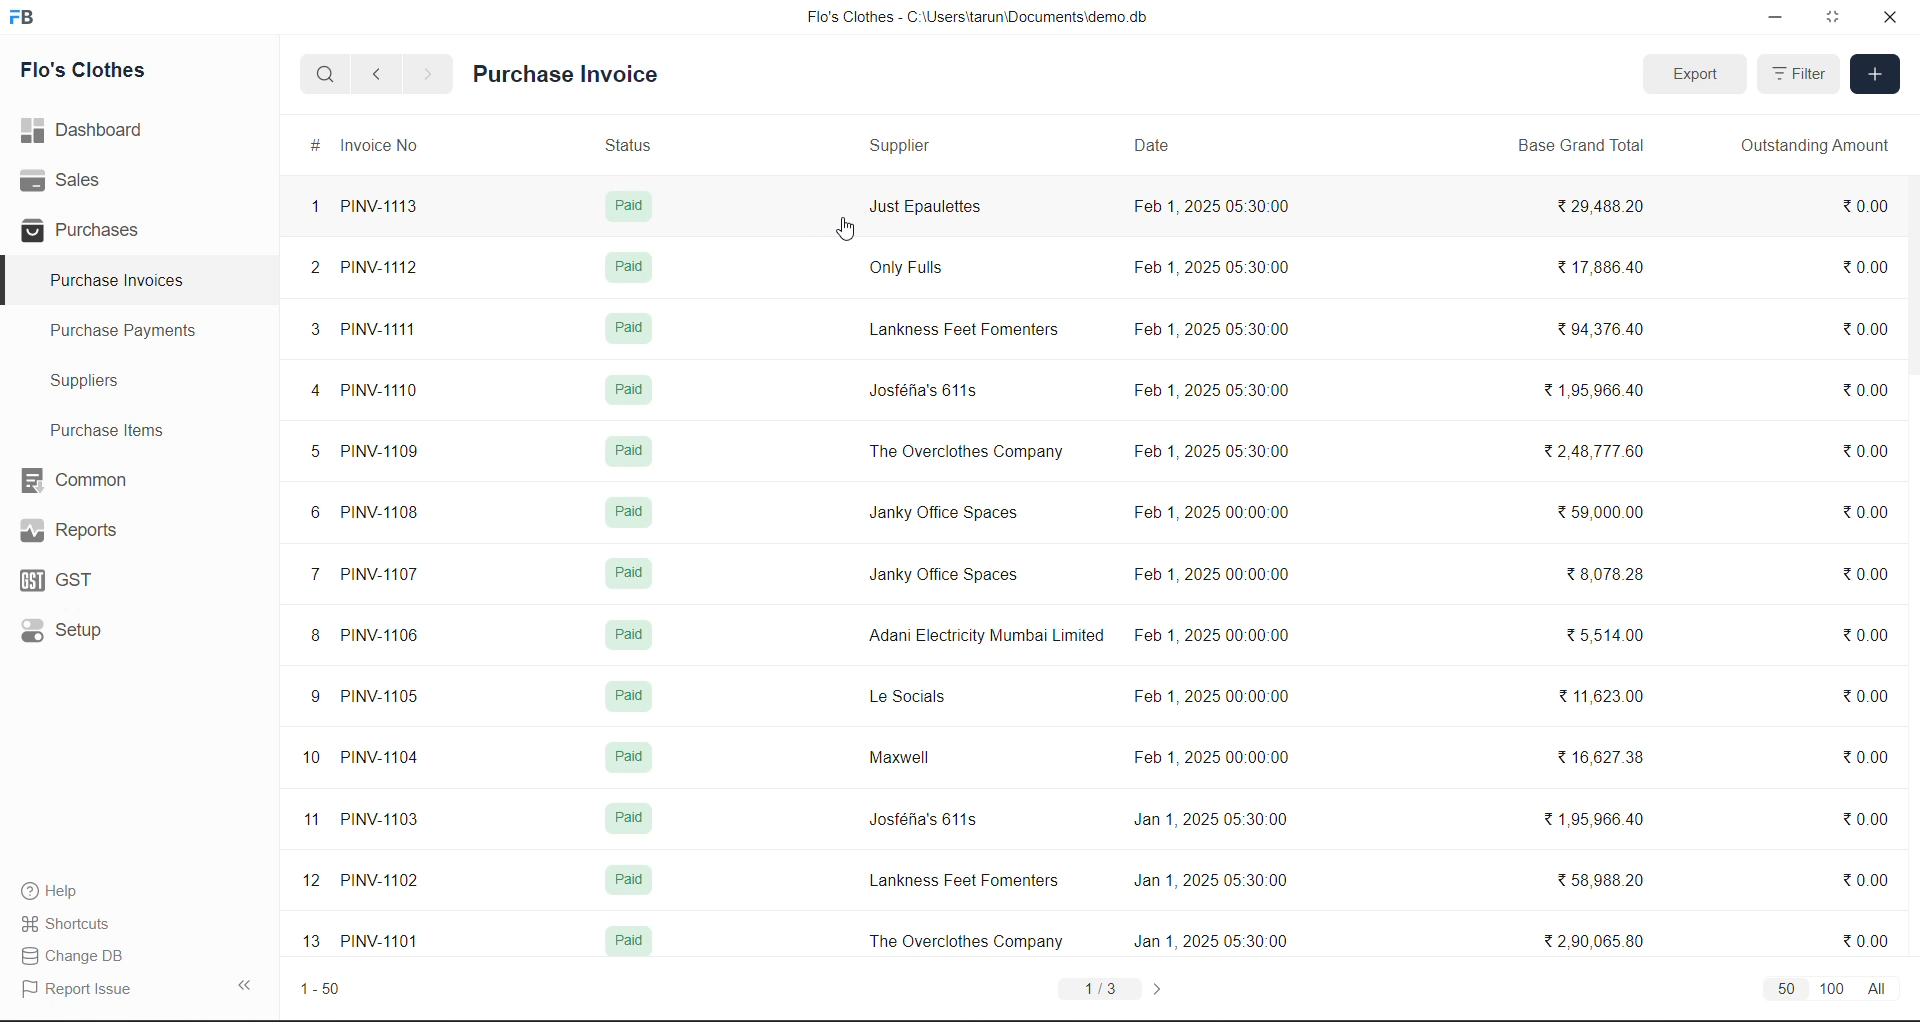  Describe the element at coordinates (63, 177) in the screenshot. I see ` Sales` at that location.